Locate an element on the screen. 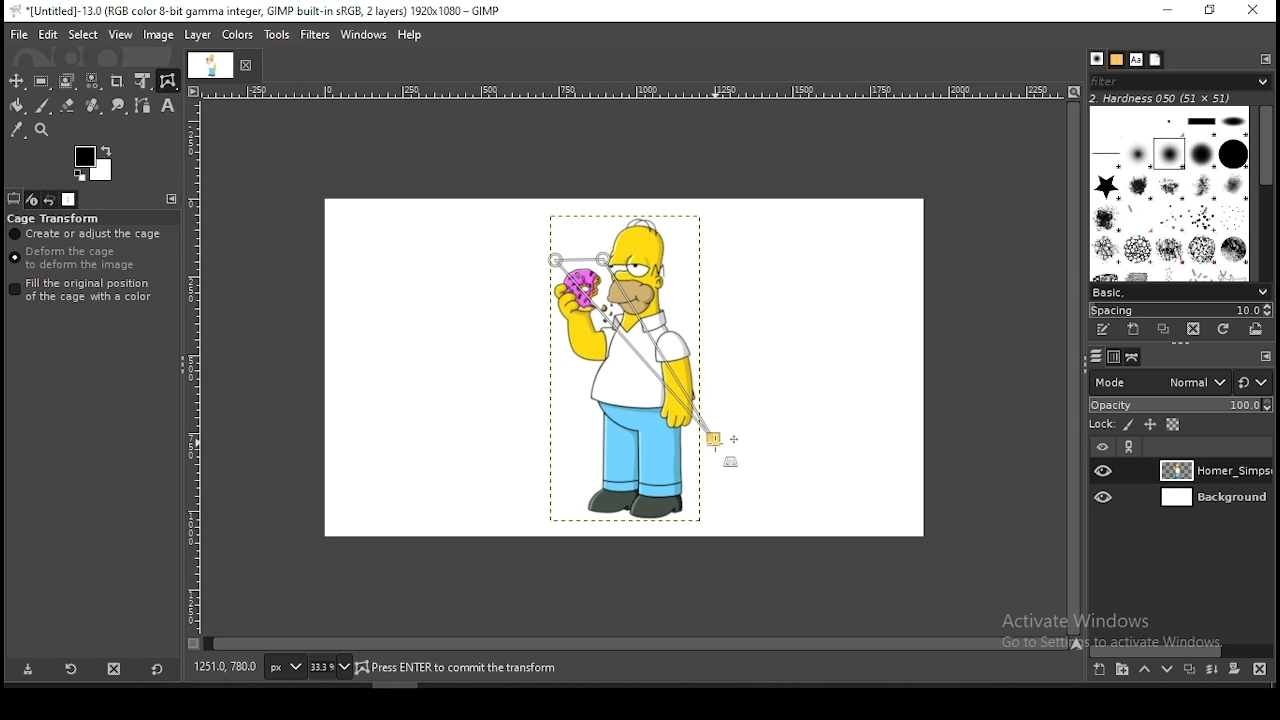 This screenshot has width=1280, height=720. layer is located at coordinates (199, 36).